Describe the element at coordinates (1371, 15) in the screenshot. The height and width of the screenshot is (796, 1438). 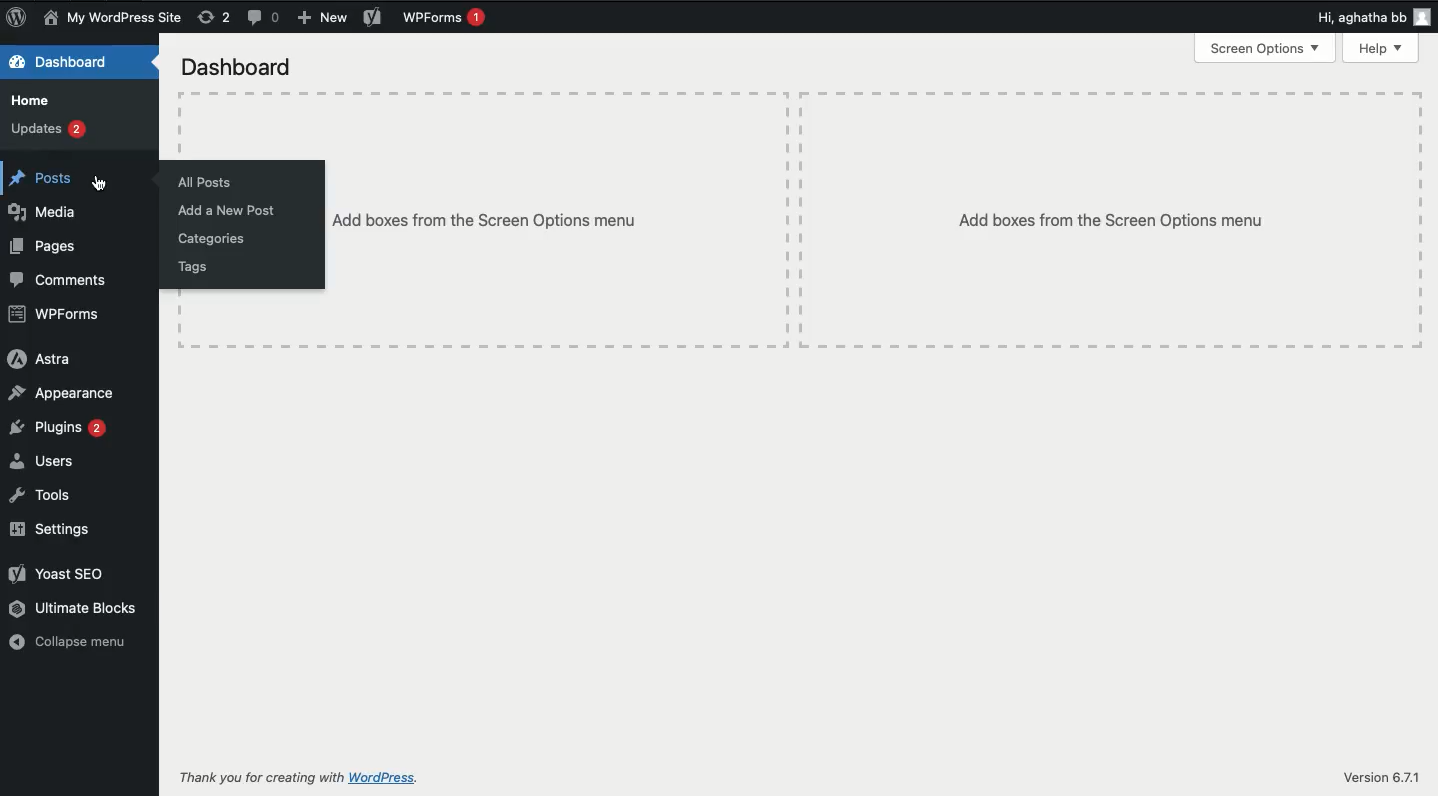
I see `Hi user` at that location.